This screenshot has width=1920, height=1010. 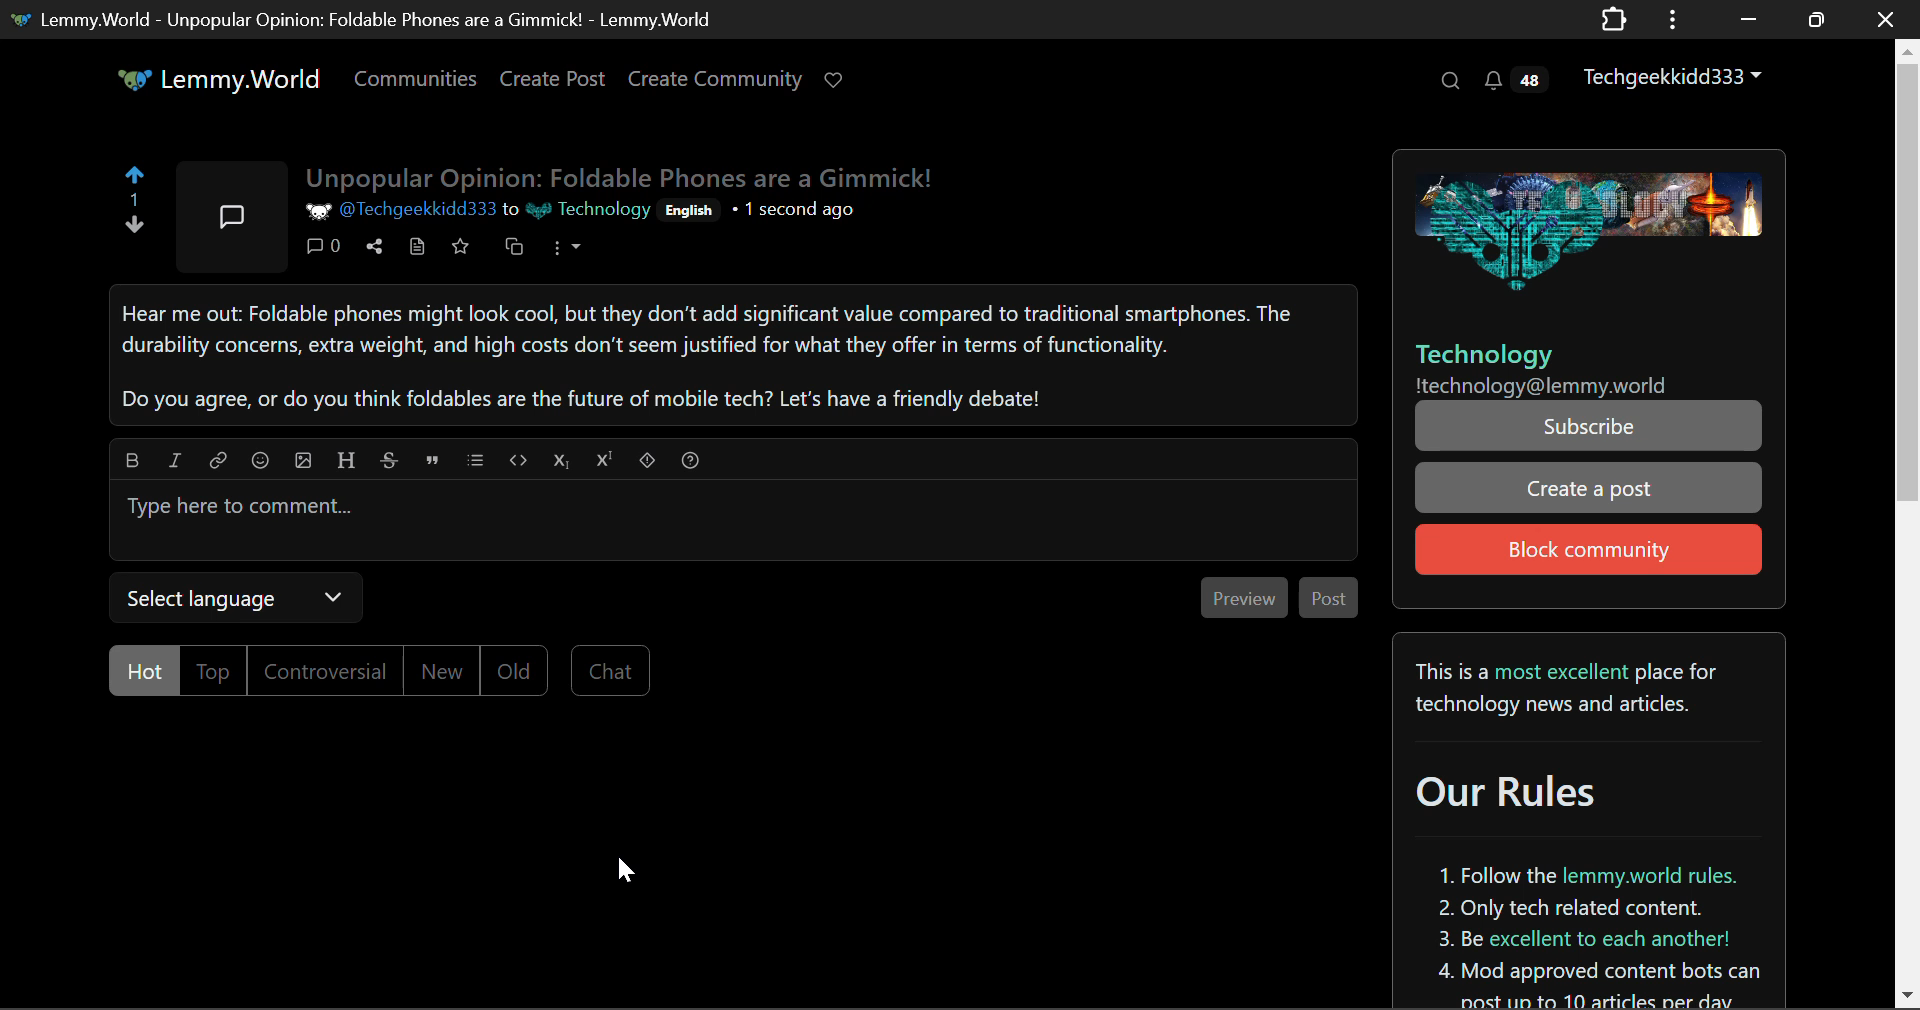 What do you see at coordinates (517, 458) in the screenshot?
I see `code` at bounding box center [517, 458].